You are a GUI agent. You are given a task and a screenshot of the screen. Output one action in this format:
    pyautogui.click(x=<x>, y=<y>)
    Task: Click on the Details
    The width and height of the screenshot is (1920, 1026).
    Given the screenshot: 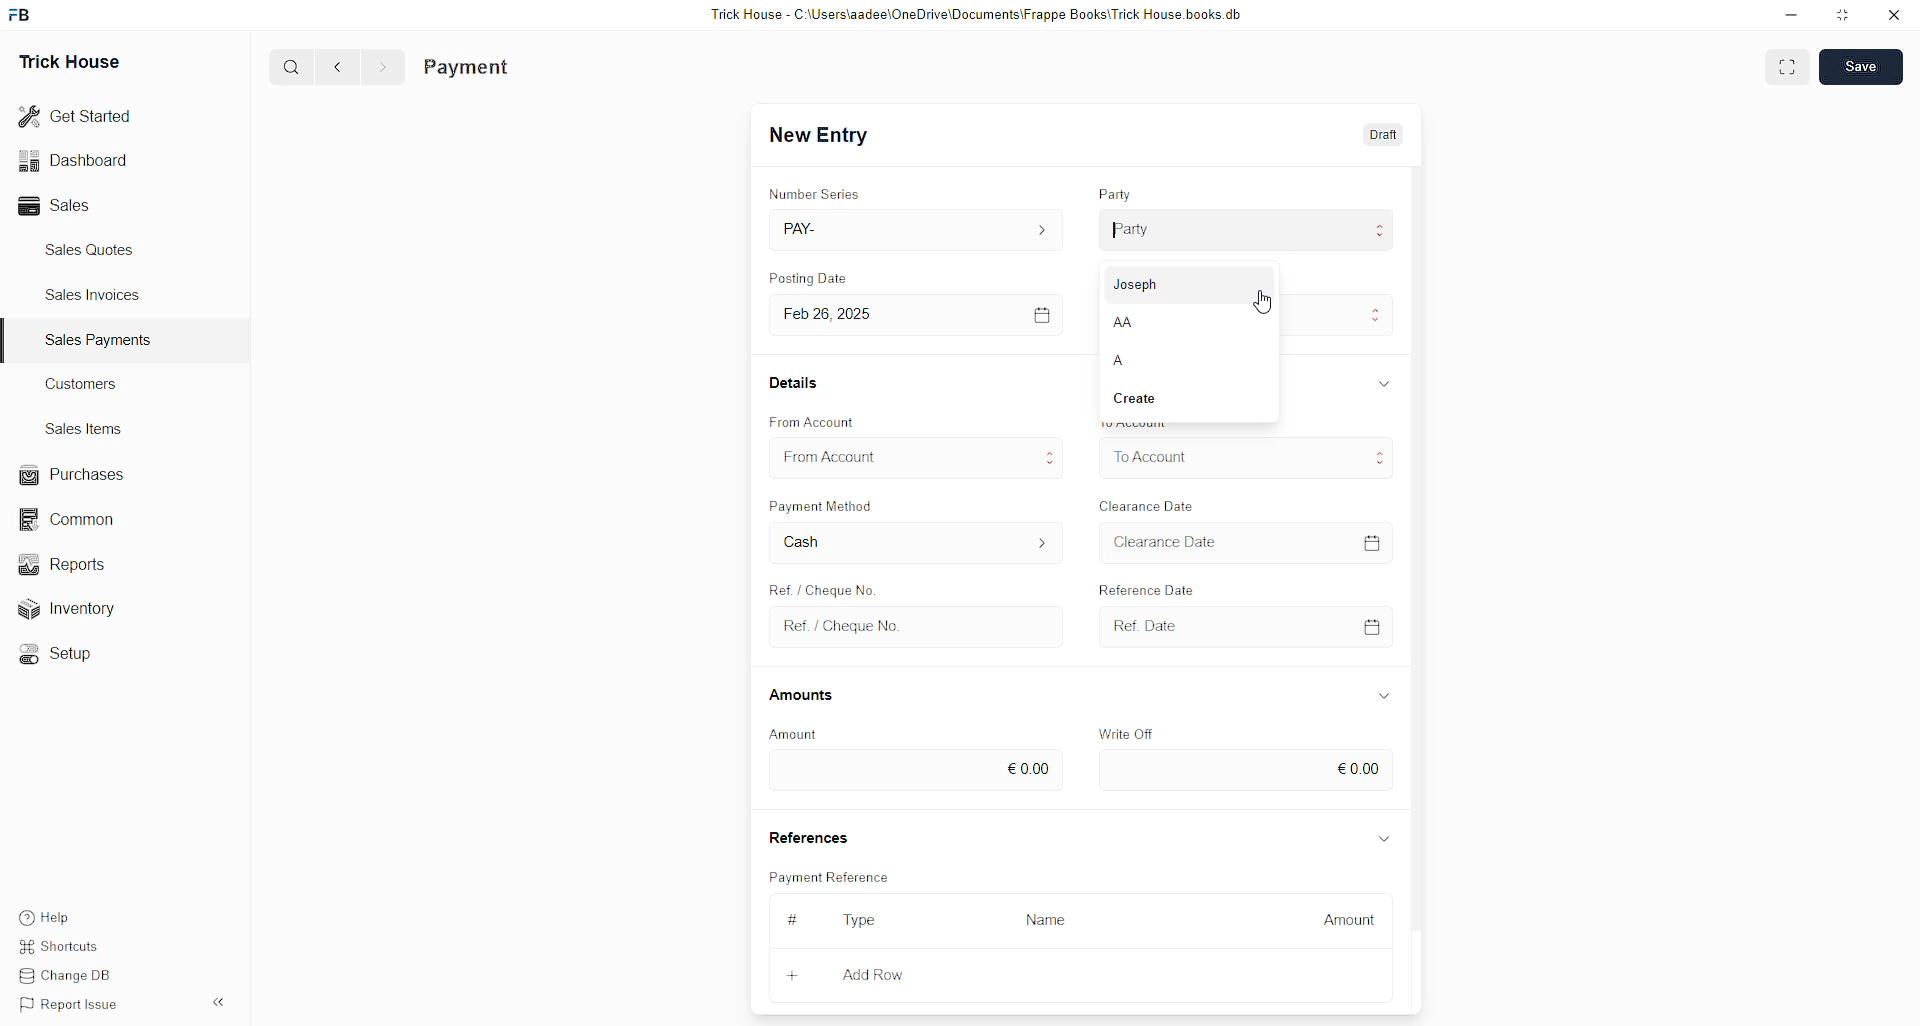 What is the action you would take?
    pyautogui.click(x=796, y=382)
    